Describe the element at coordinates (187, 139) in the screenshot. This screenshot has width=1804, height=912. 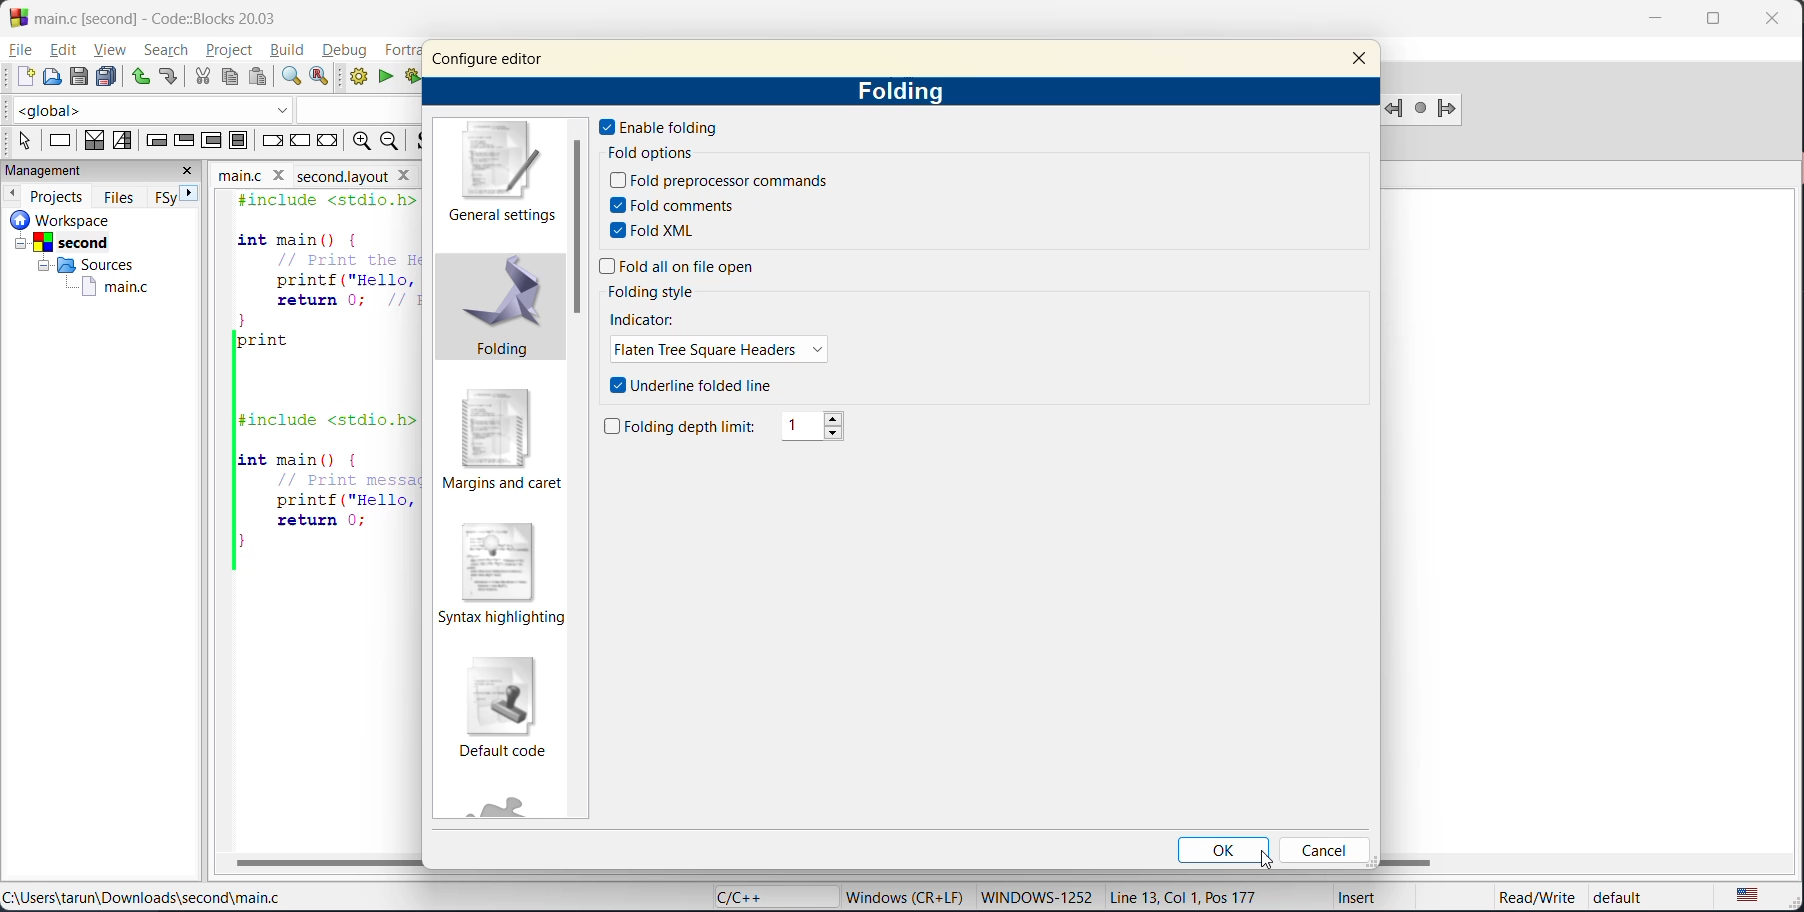
I see `exit condition loop` at that location.